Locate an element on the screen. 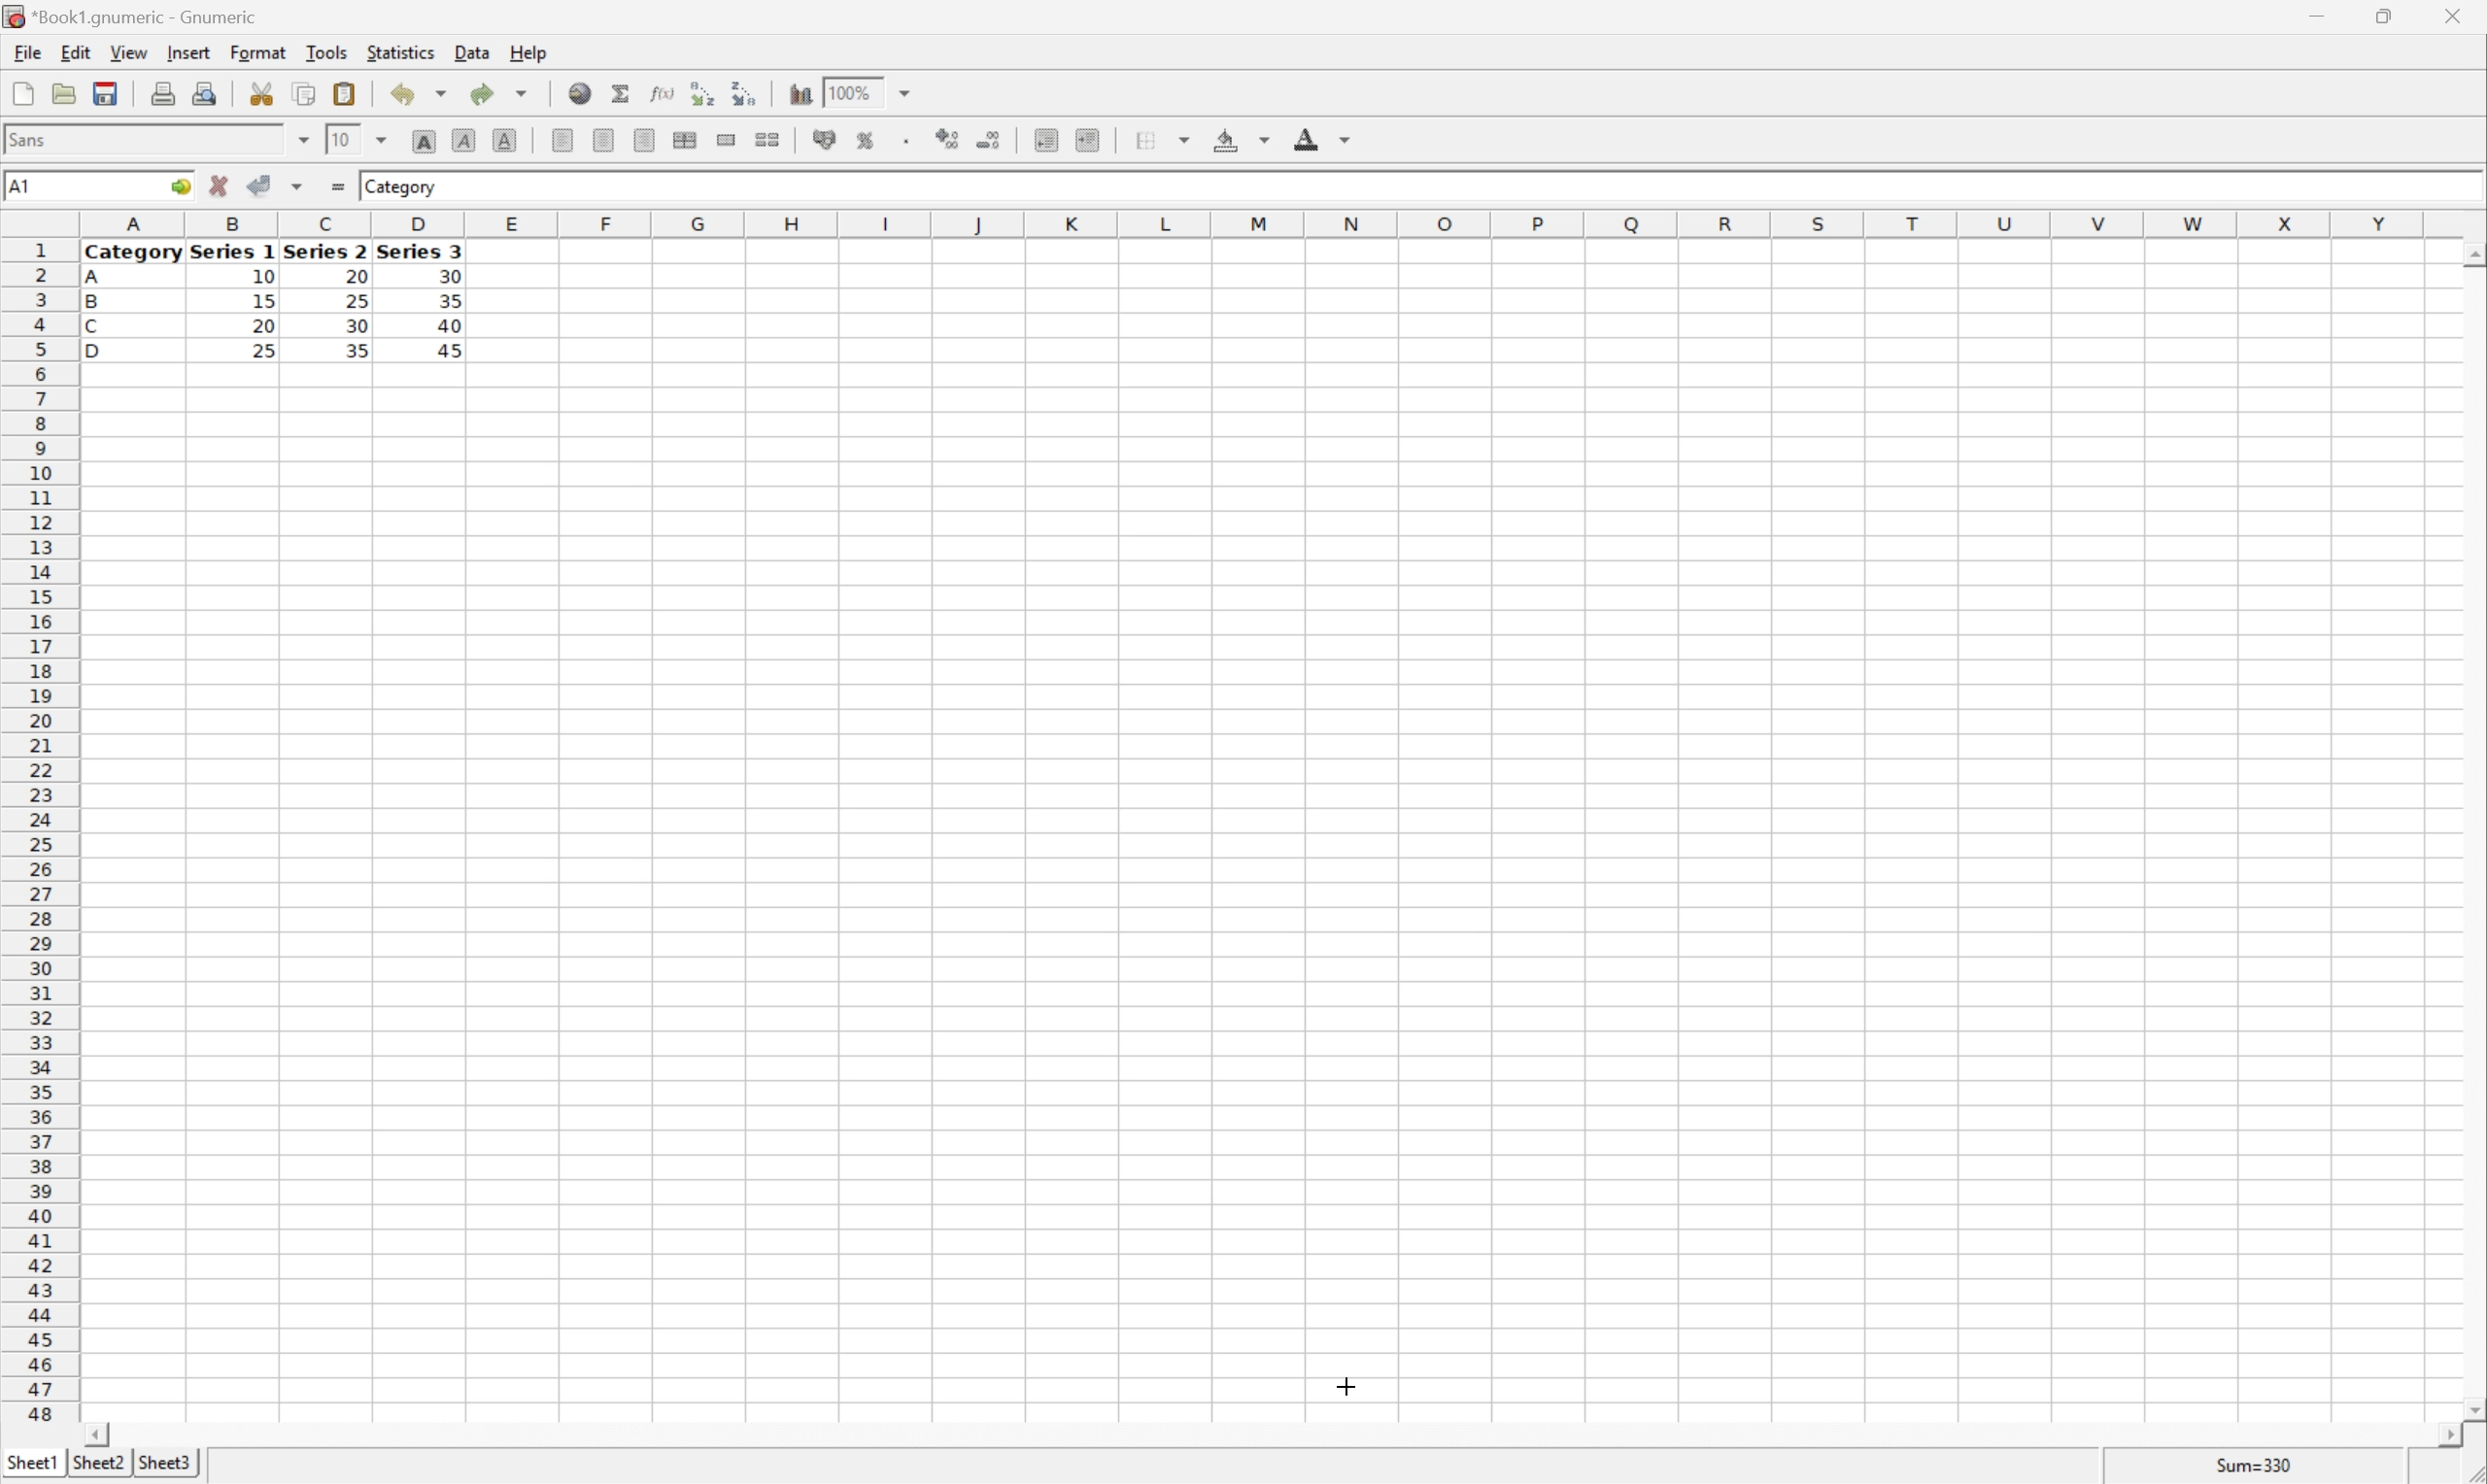  Restore Down is located at coordinates (2374, 16).